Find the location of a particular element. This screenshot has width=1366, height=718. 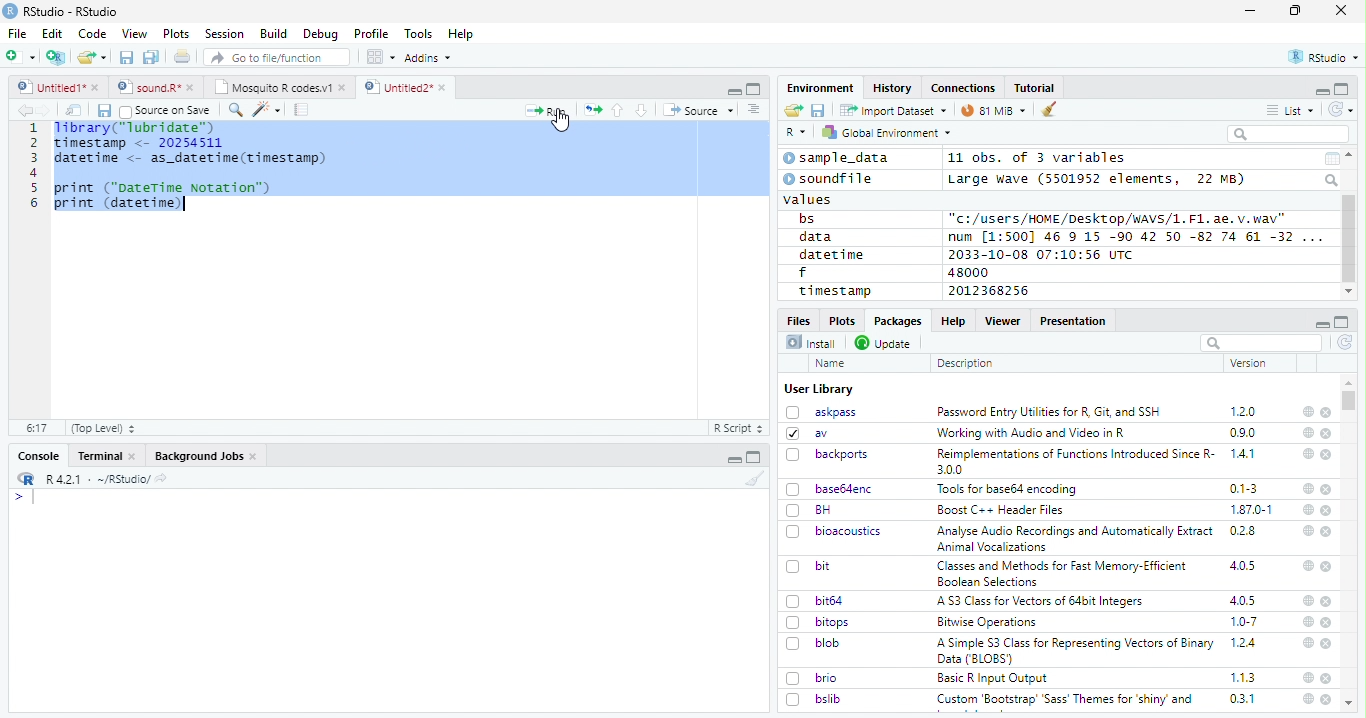

Save the current document is located at coordinates (127, 58).